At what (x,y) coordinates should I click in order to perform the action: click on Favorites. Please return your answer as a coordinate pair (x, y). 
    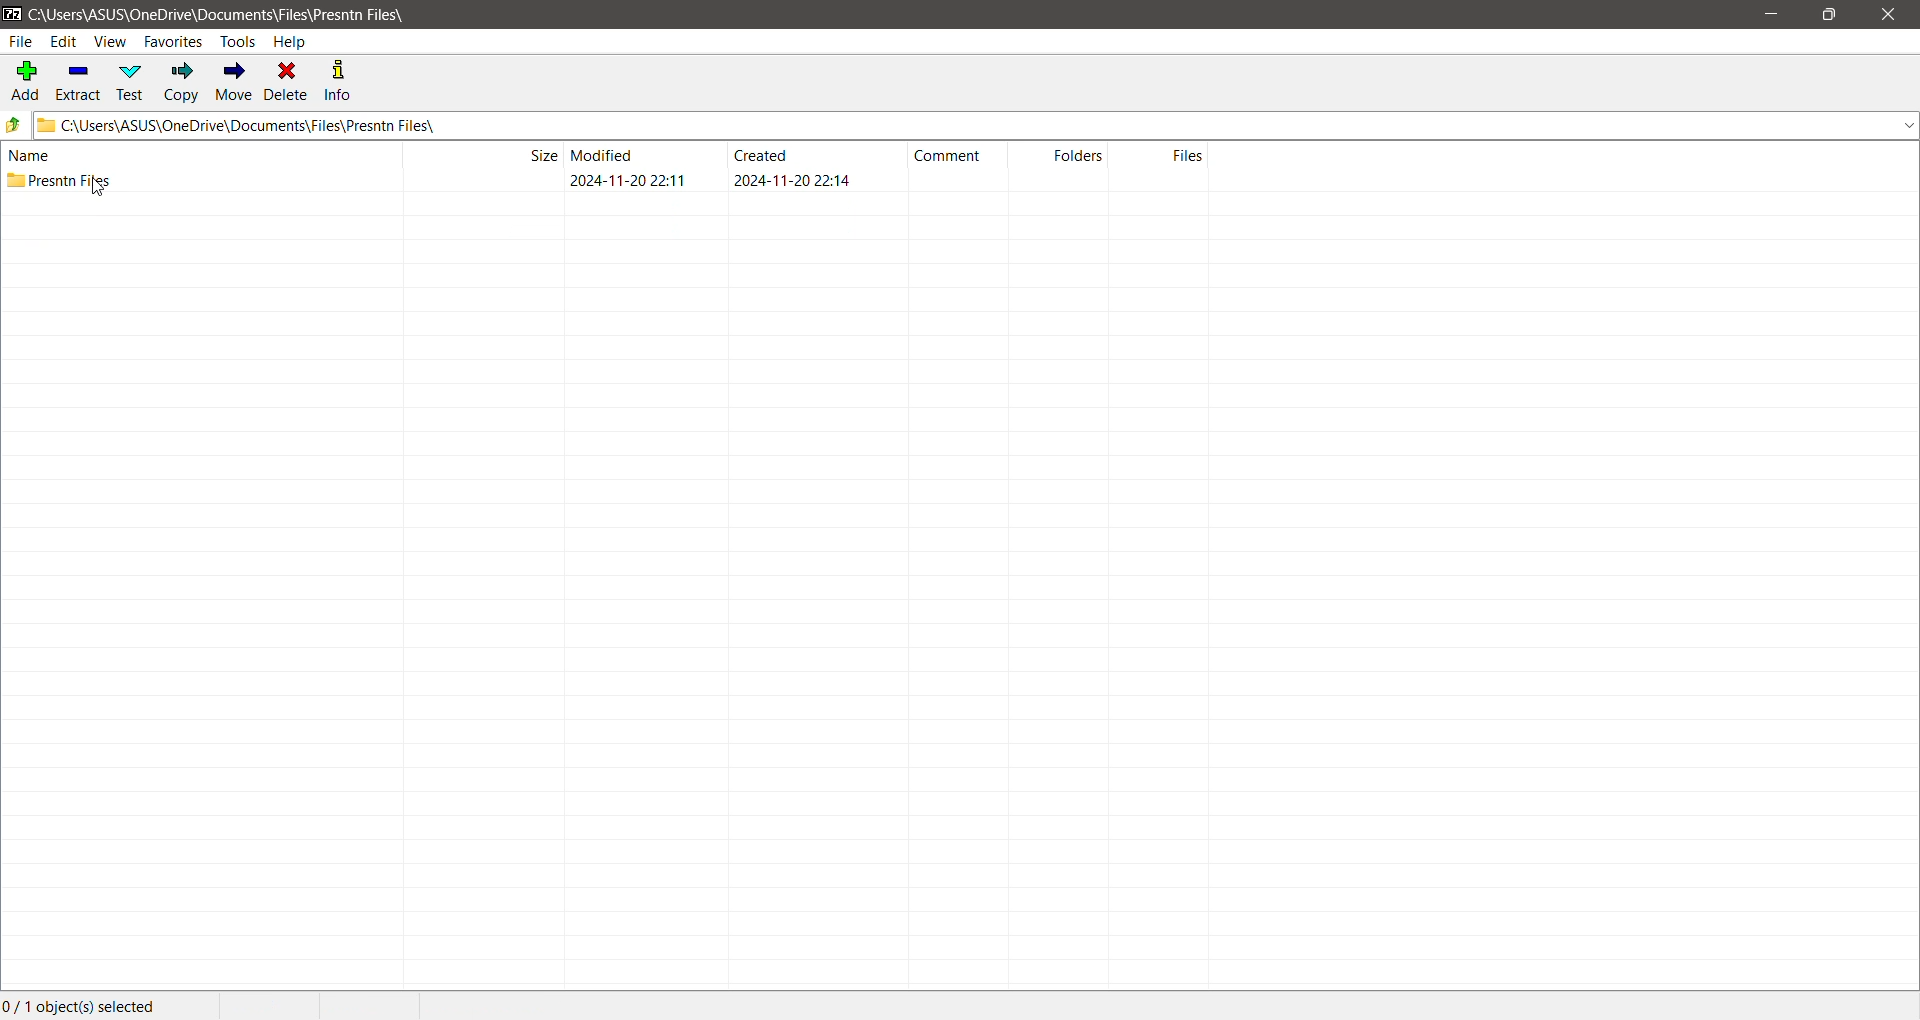
    Looking at the image, I should click on (174, 41).